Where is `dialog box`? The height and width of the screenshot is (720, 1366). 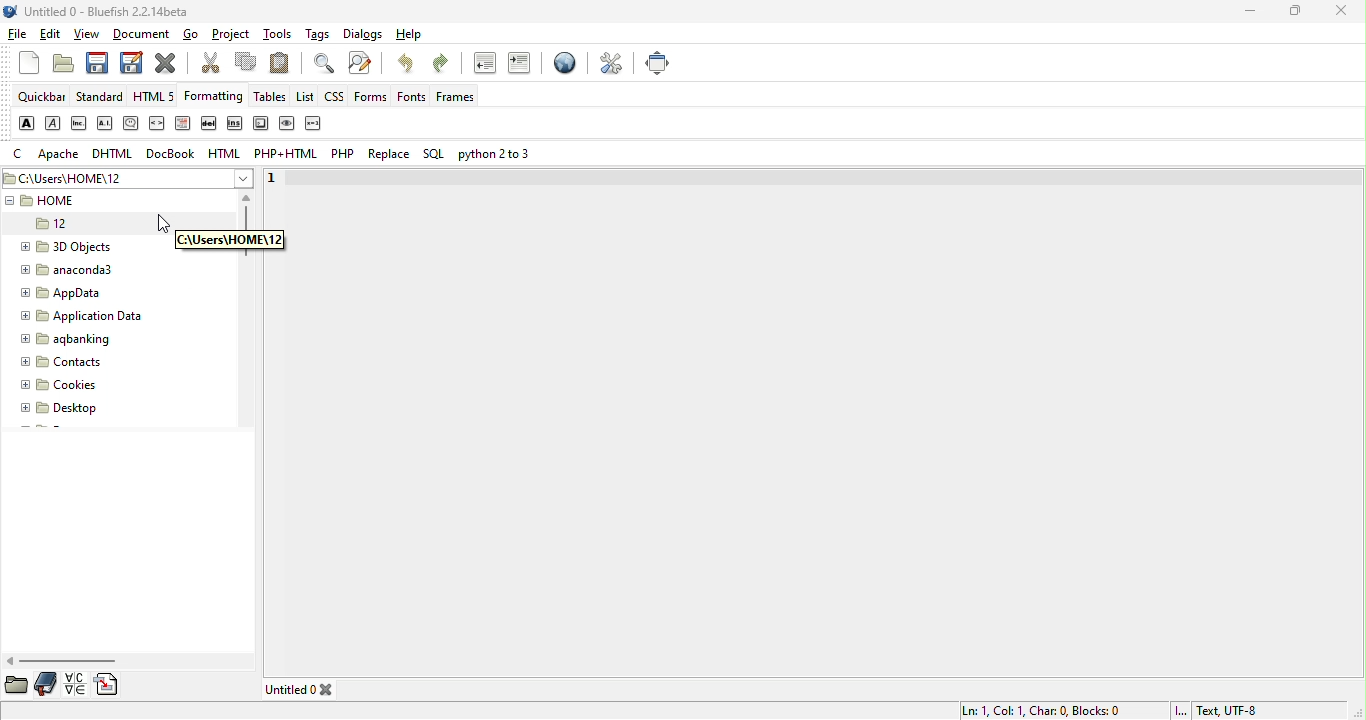 dialog box is located at coordinates (202, 240).